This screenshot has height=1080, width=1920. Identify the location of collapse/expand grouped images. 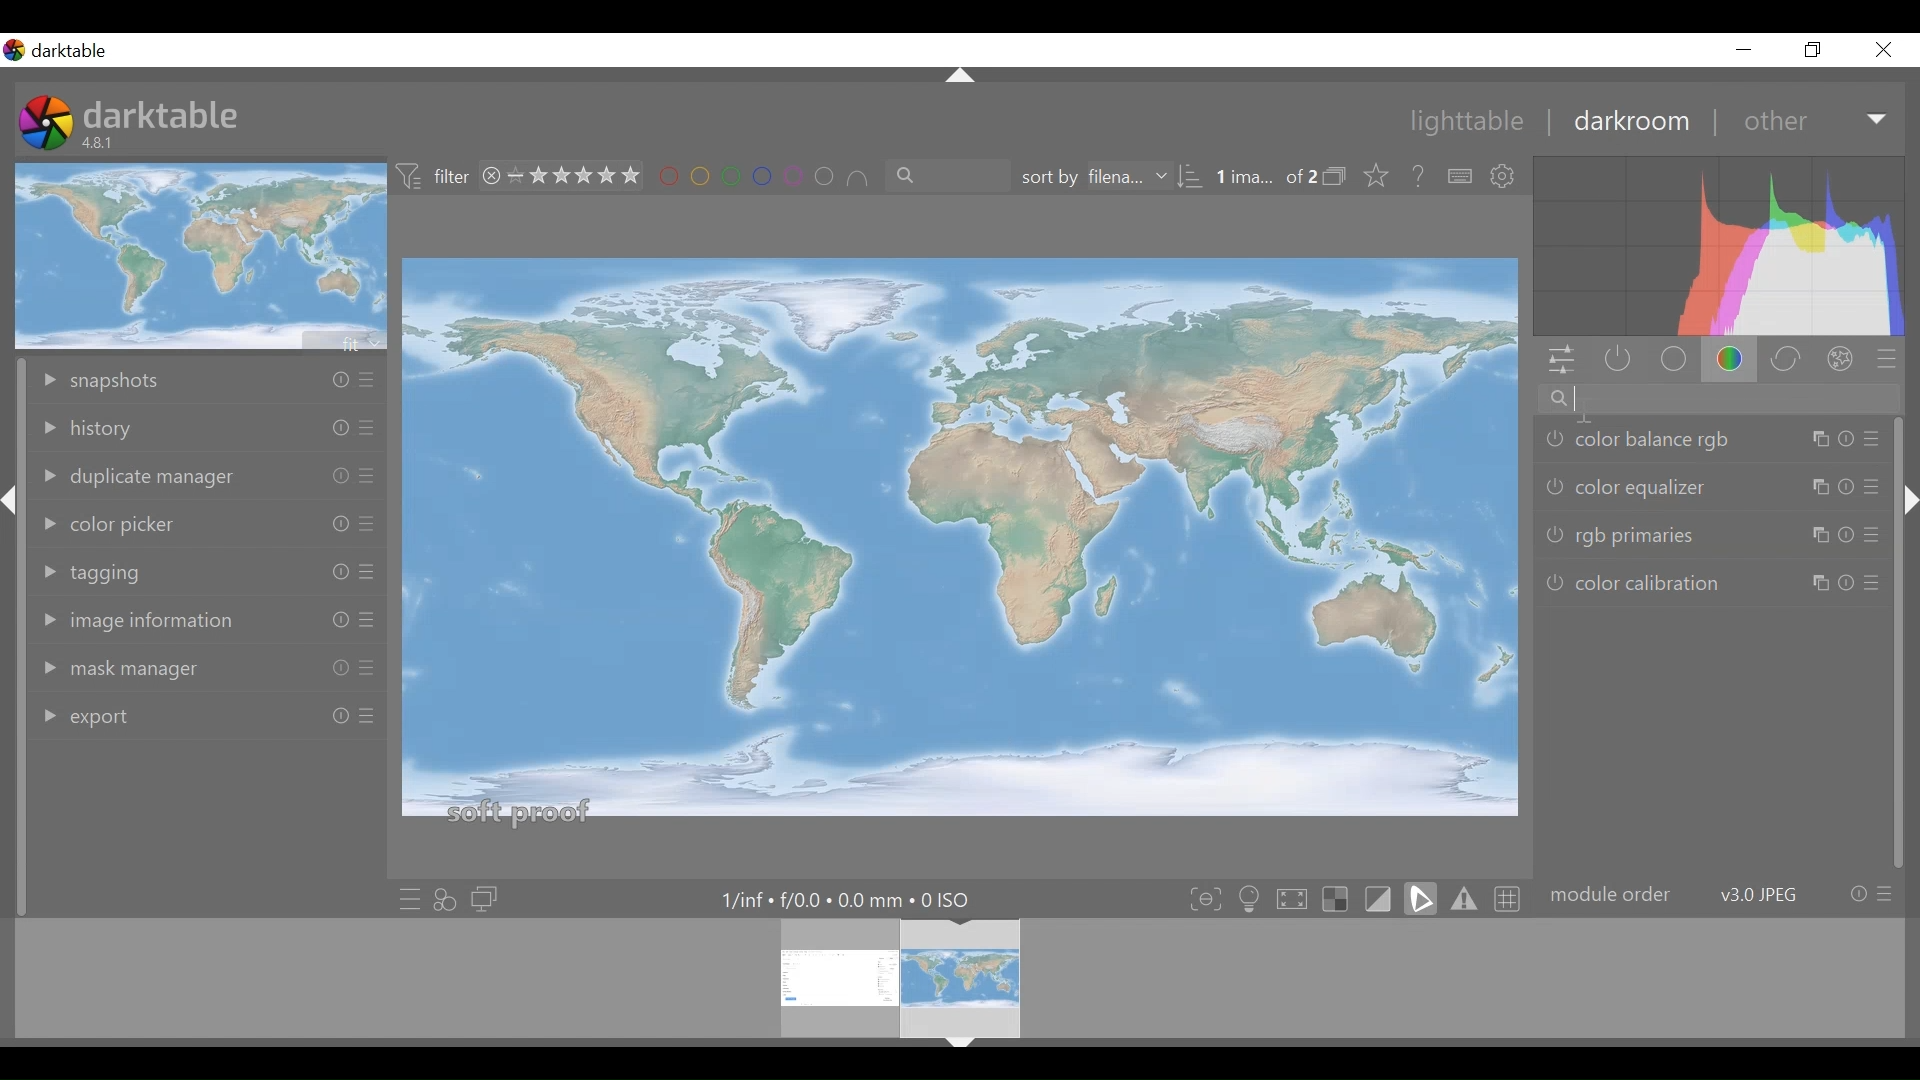
(1340, 178).